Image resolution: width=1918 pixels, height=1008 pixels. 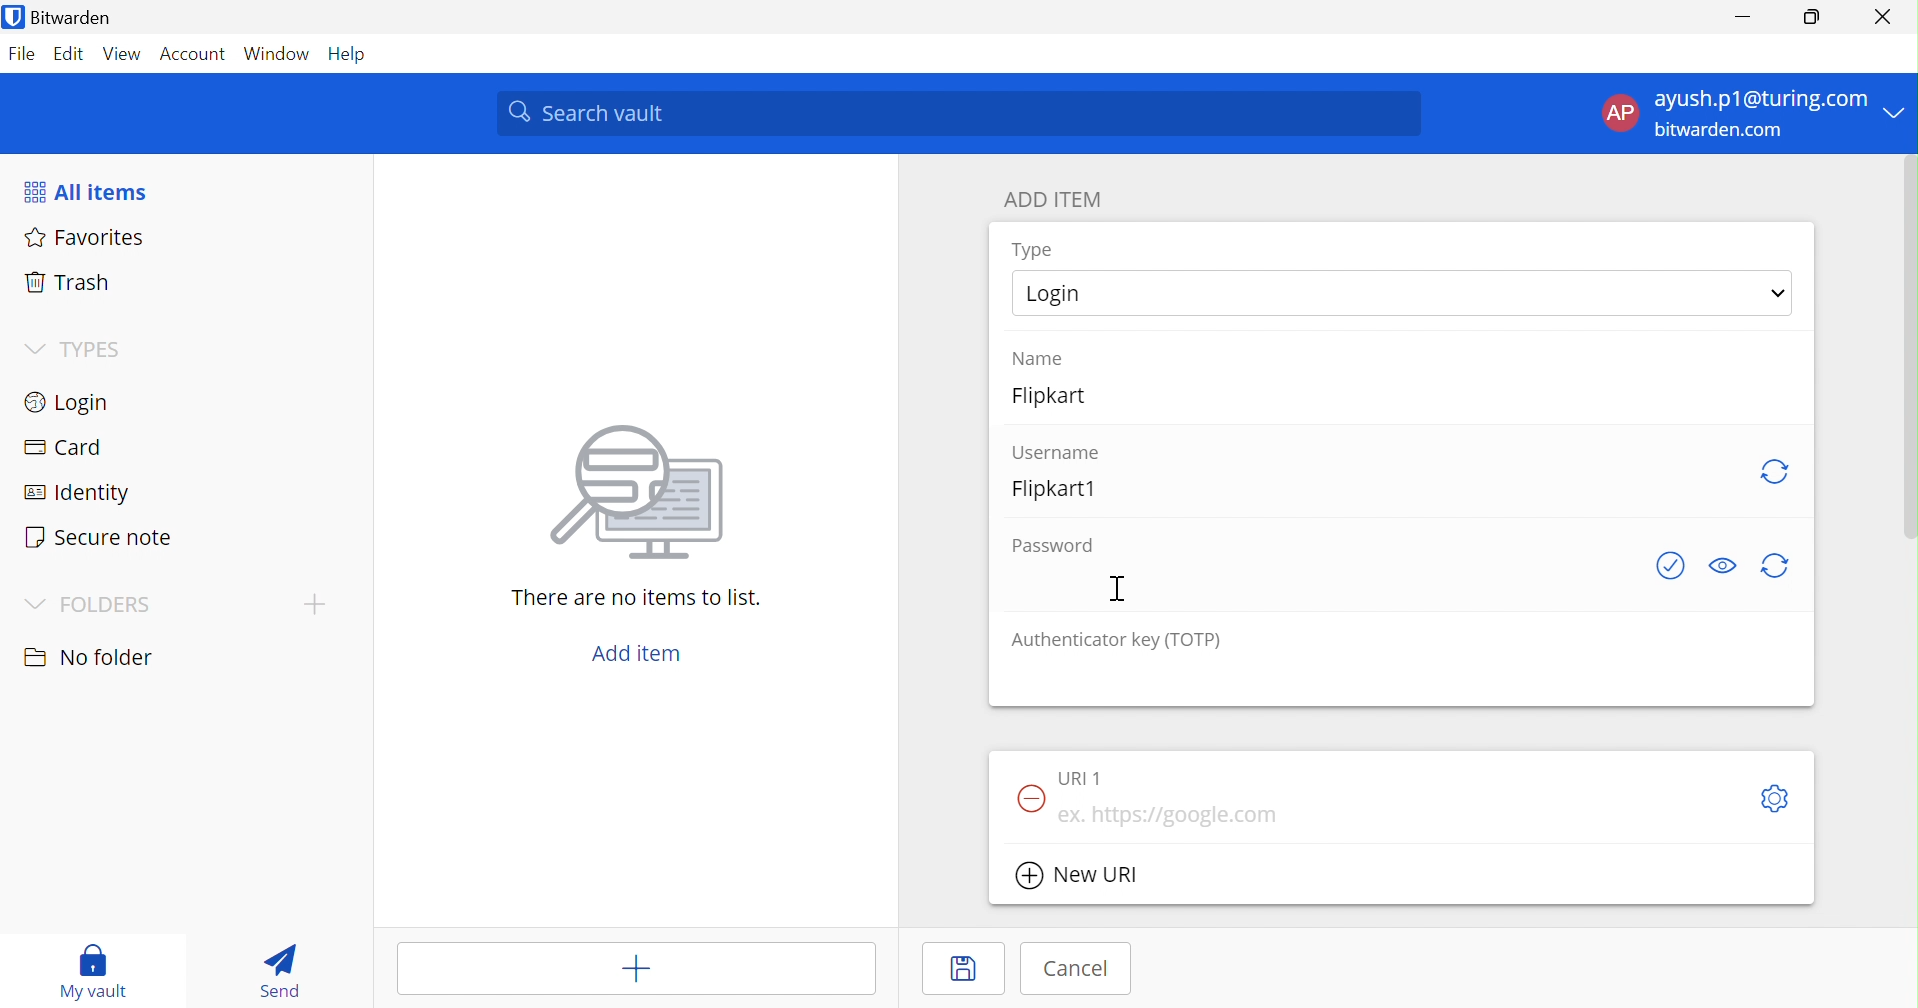 What do you see at coordinates (638, 600) in the screenshot?
I see `There are no items to list.` at bounding box center [638, 600].